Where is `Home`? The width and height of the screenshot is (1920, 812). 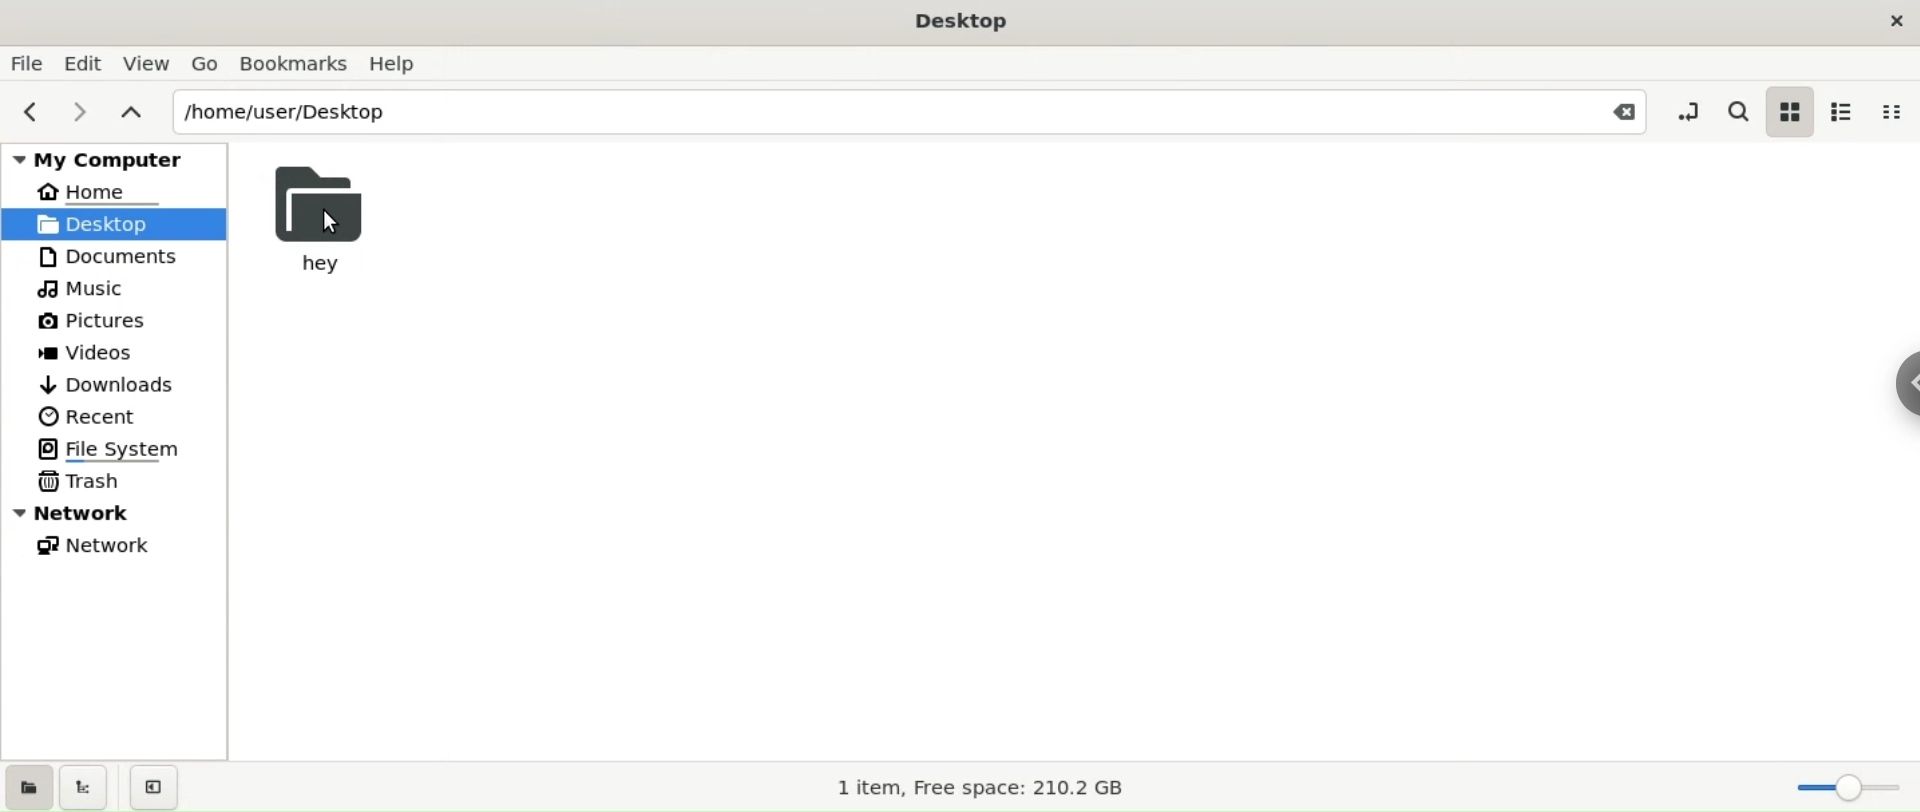
Home is located at coordinates (101, 191).